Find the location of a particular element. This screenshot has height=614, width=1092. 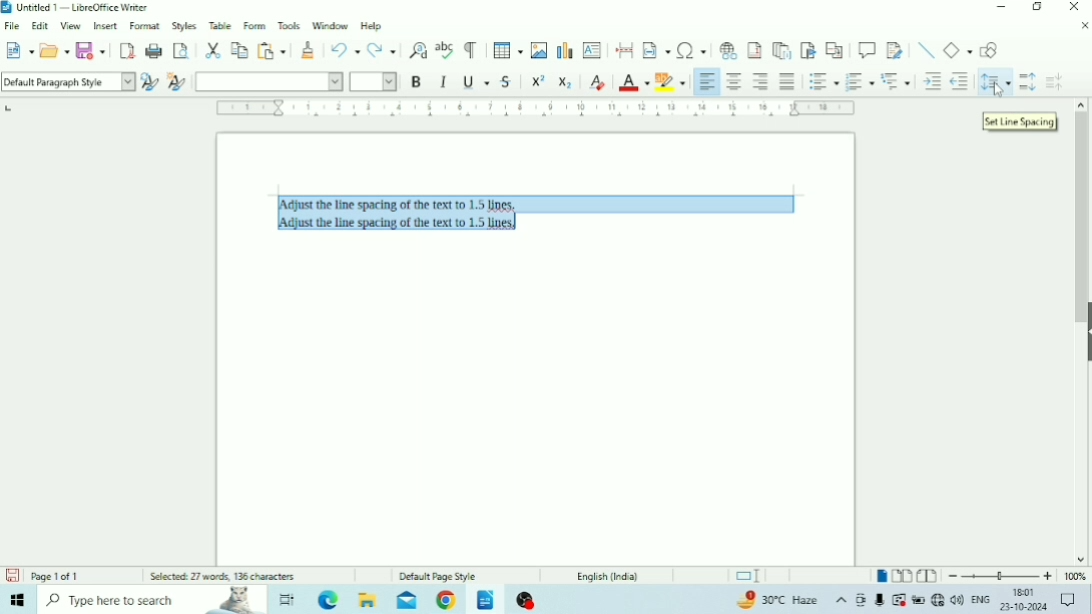

Format is located at coordinates (145, 25).